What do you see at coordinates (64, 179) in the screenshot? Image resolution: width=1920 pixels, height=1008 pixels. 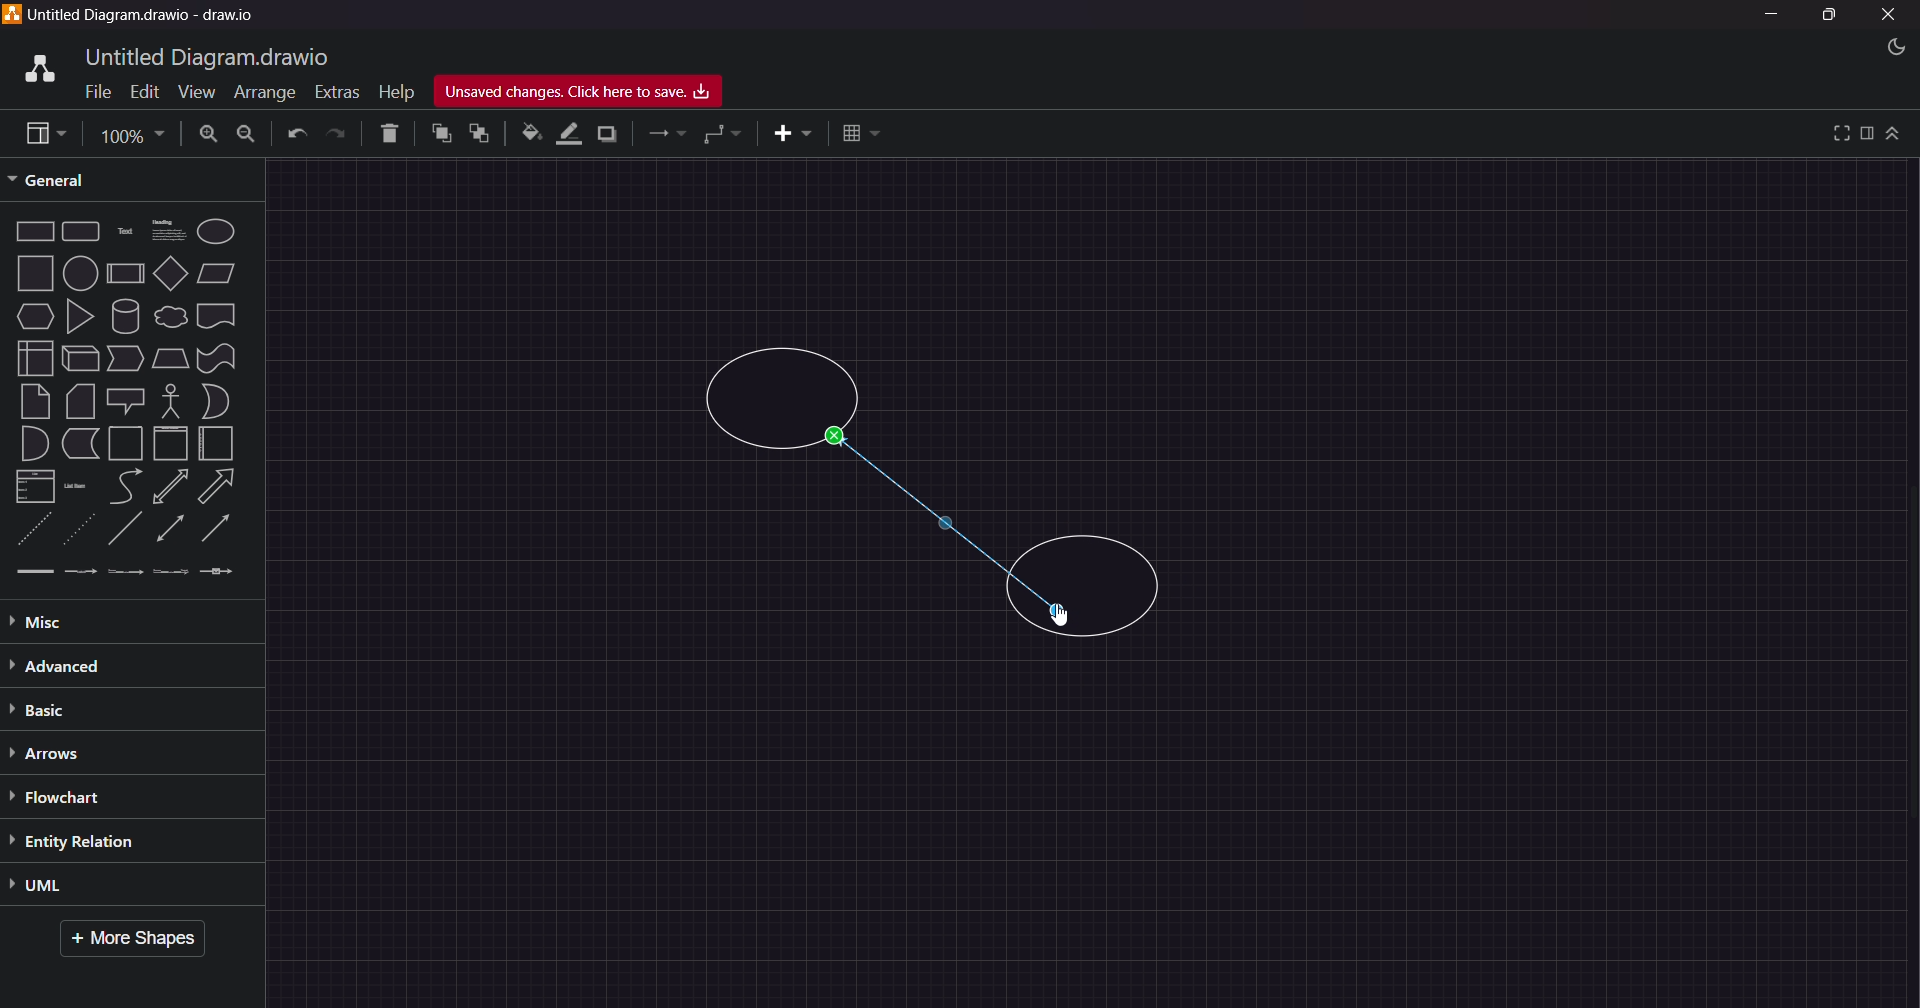 I see `General` at bounding box center [64, 179].